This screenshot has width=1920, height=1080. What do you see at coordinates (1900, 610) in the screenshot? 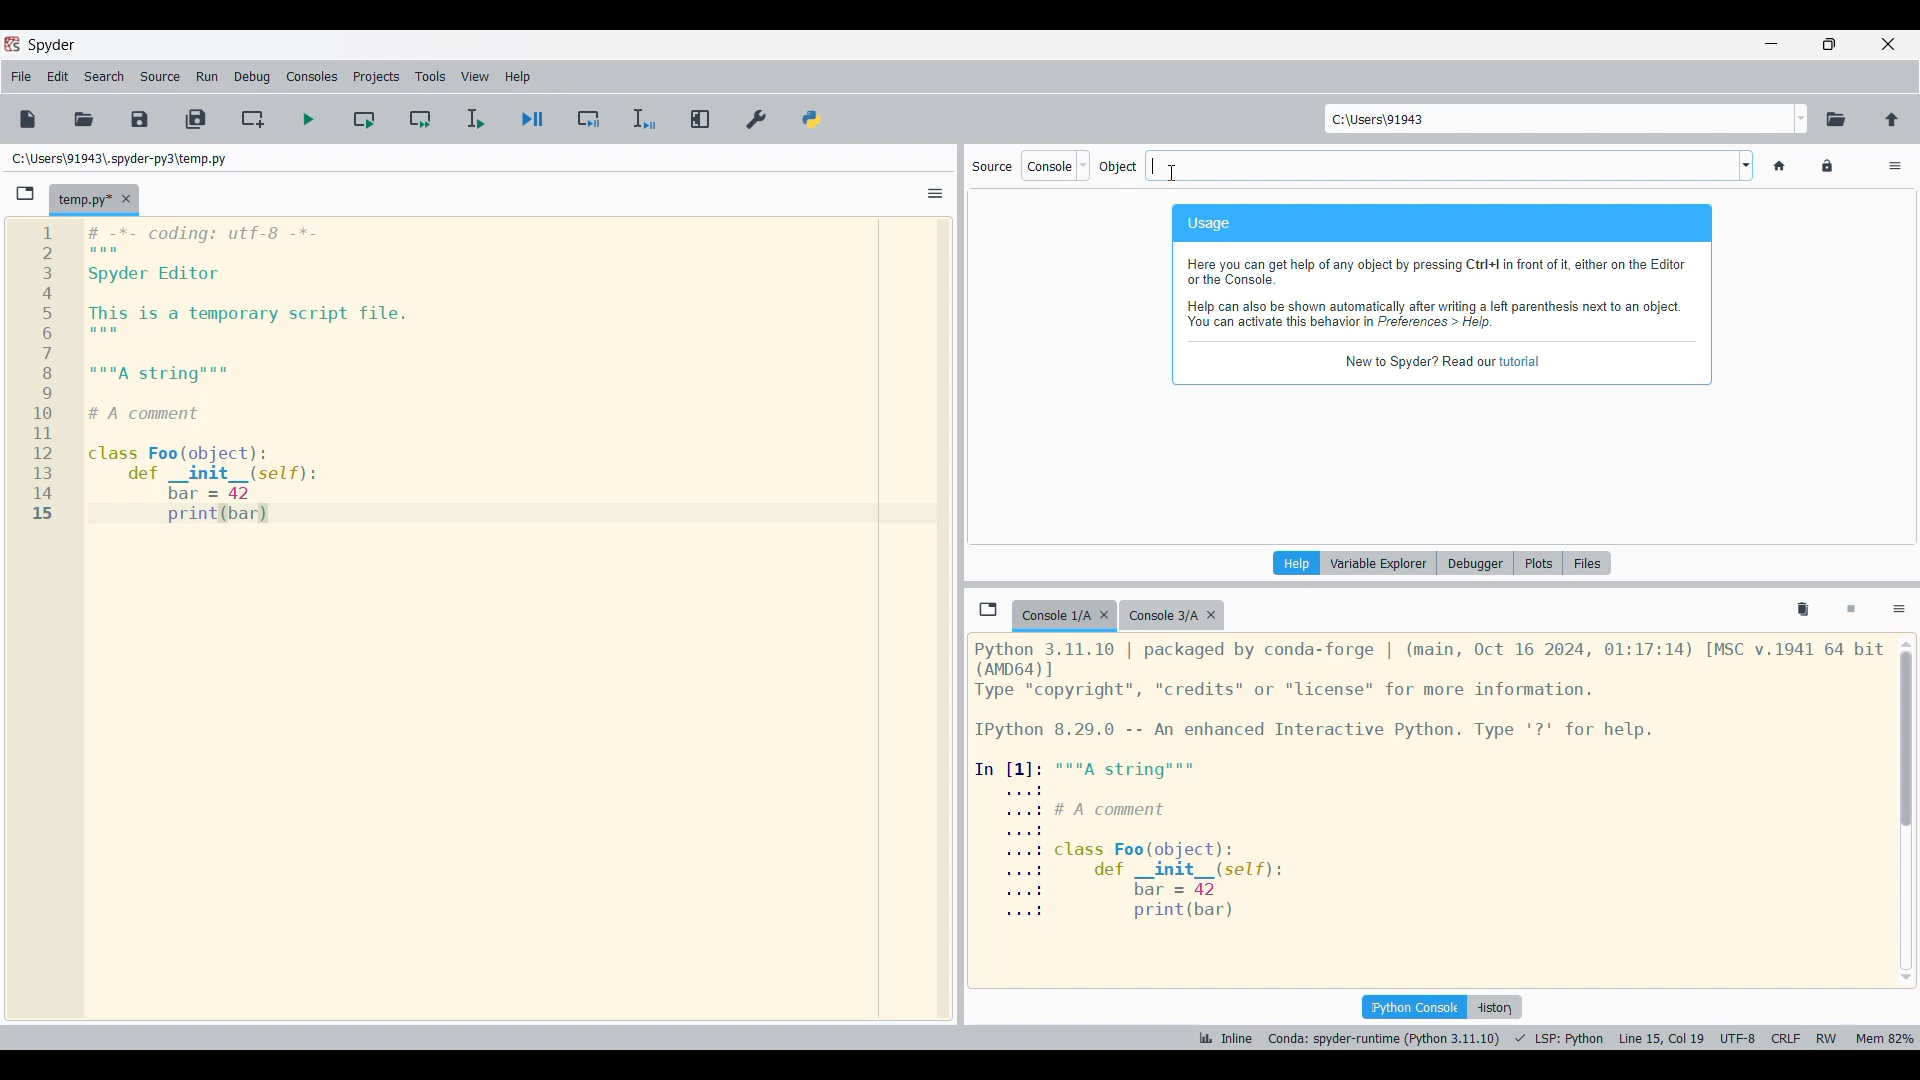
I see `Options` at bounding box center [1900, 610].